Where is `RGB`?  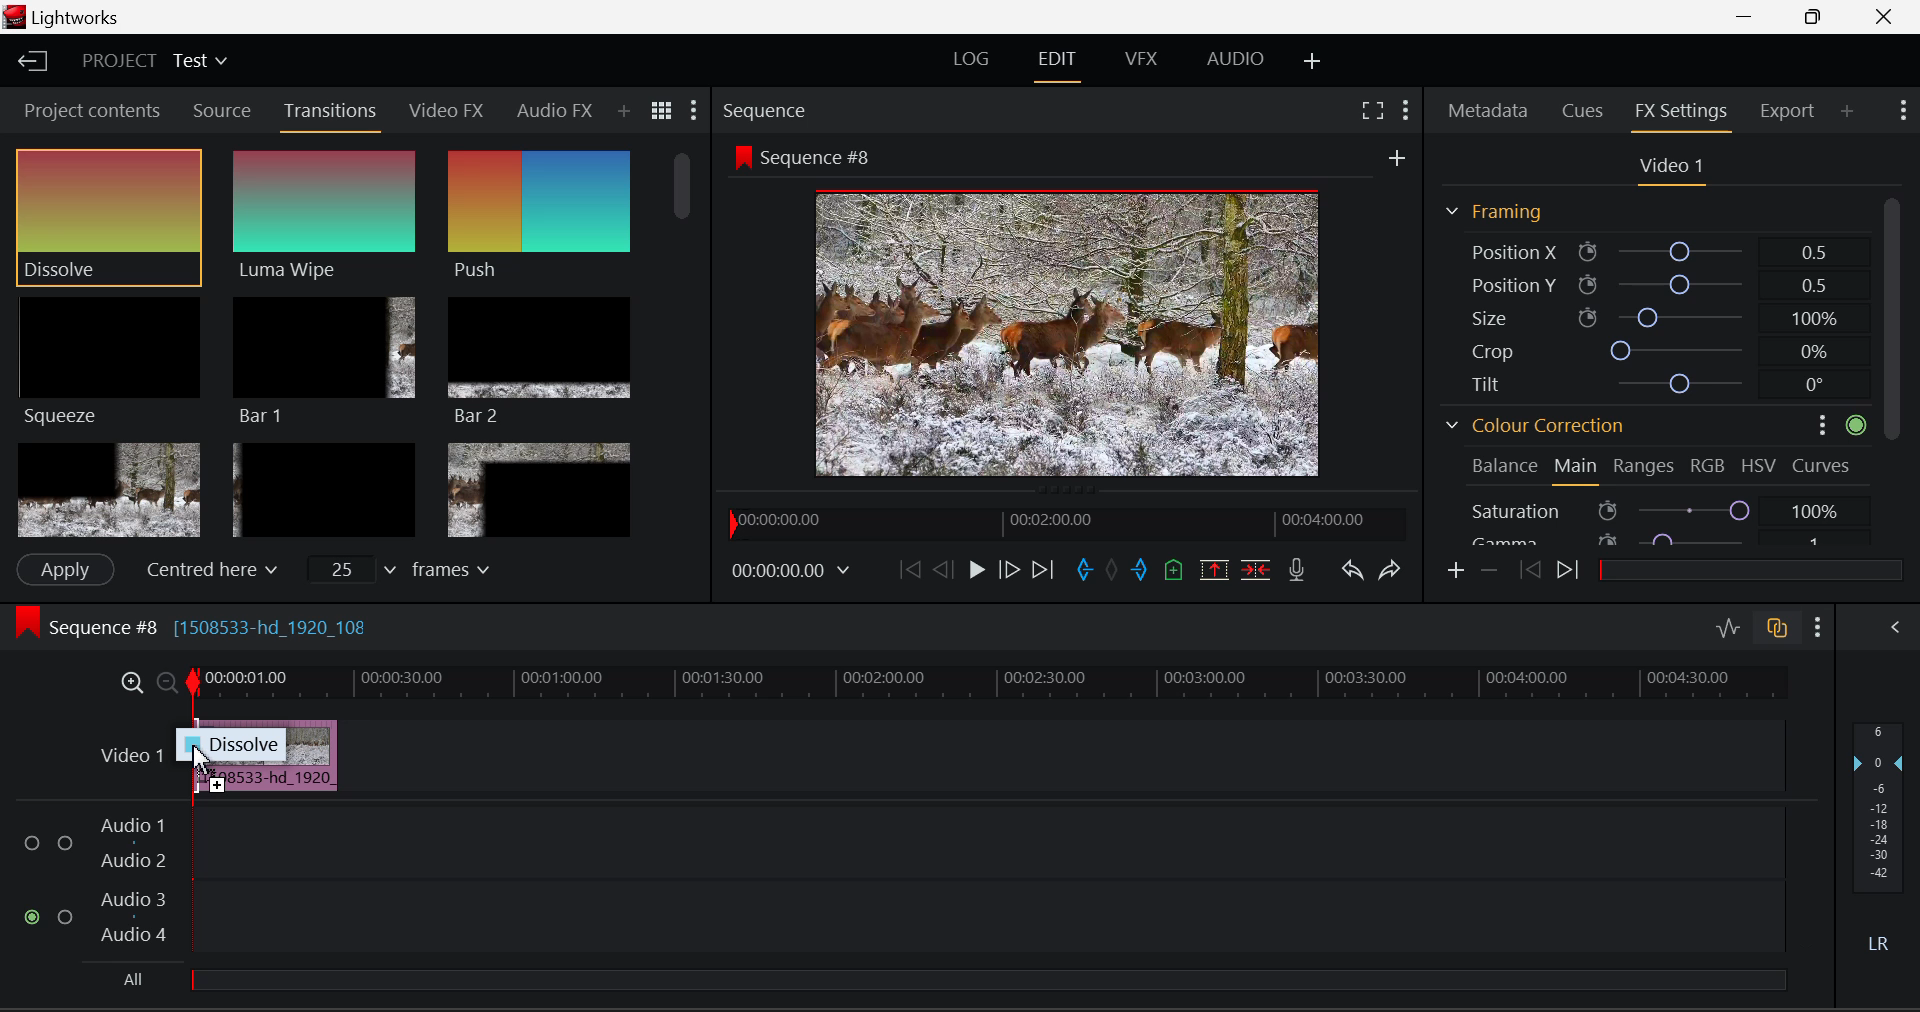 RGB is located at coordinates (1708, 465).